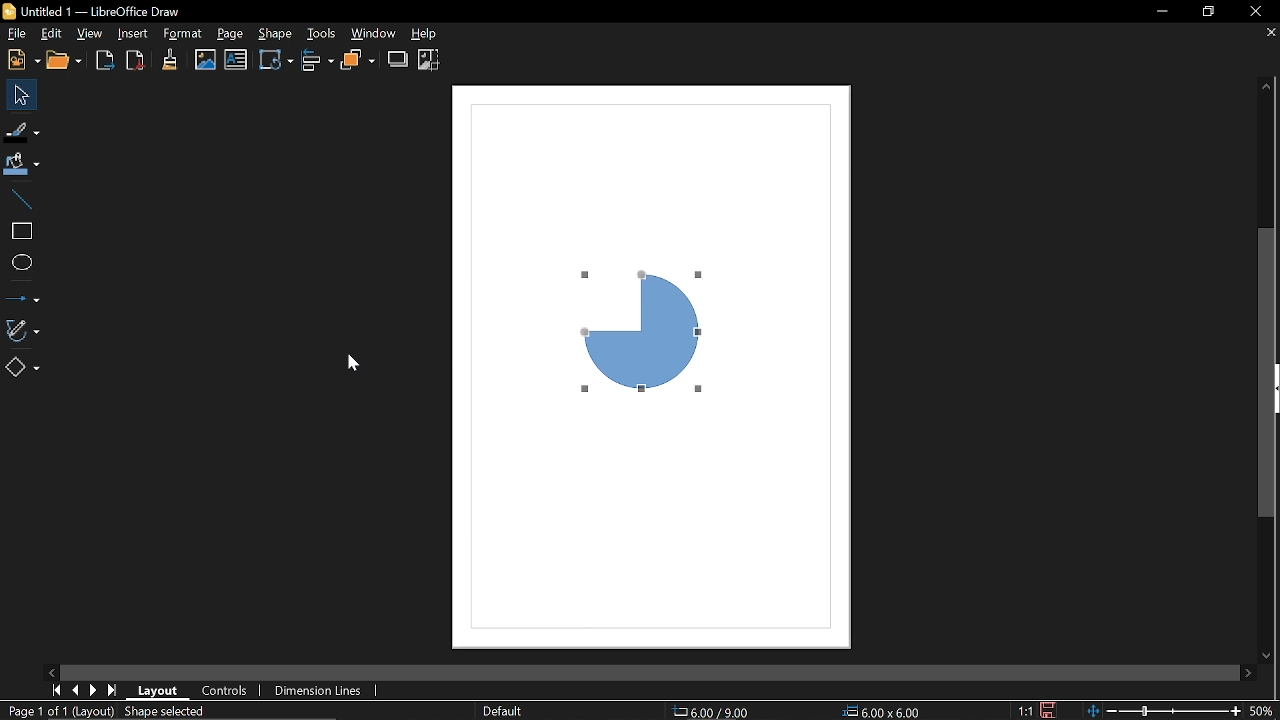 The width and height of the screenshot is (1280, 720). I want to click on Insert text, so click(235, 60).